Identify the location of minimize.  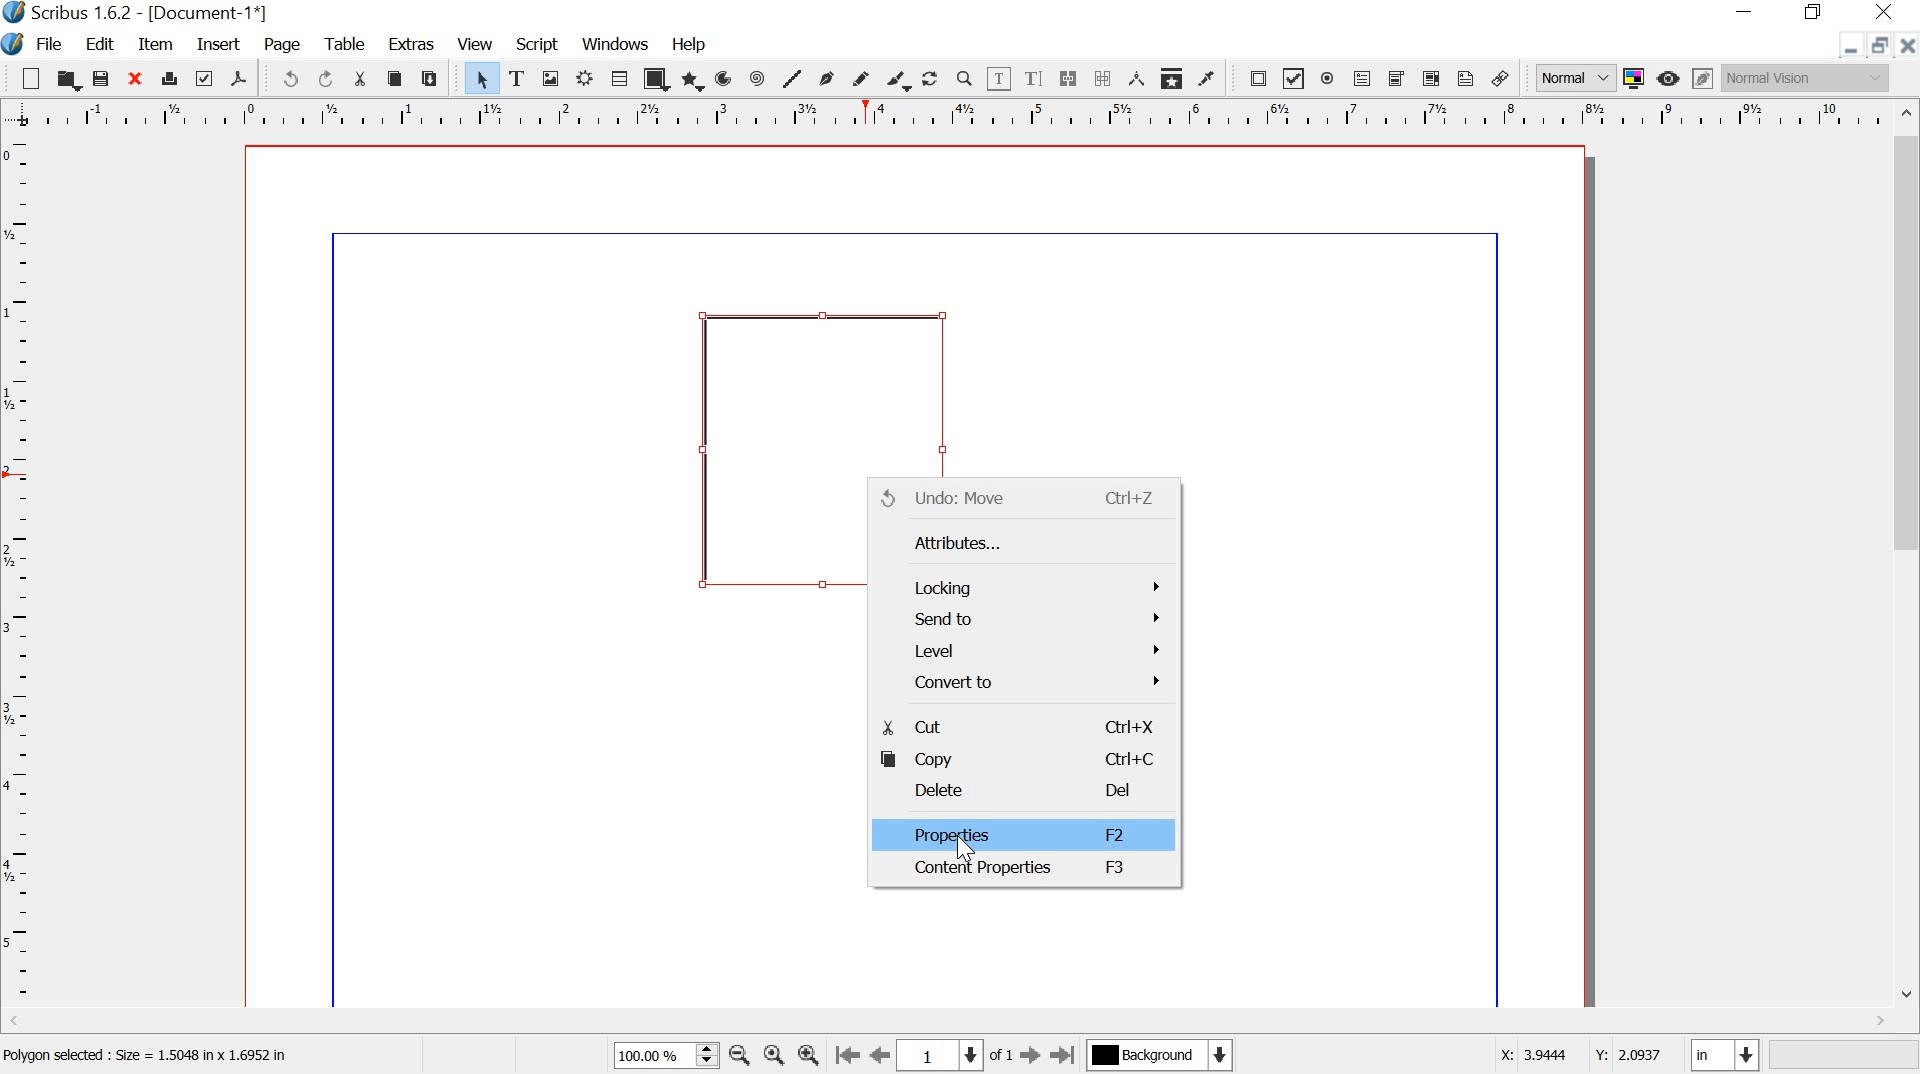
(1850, 49).